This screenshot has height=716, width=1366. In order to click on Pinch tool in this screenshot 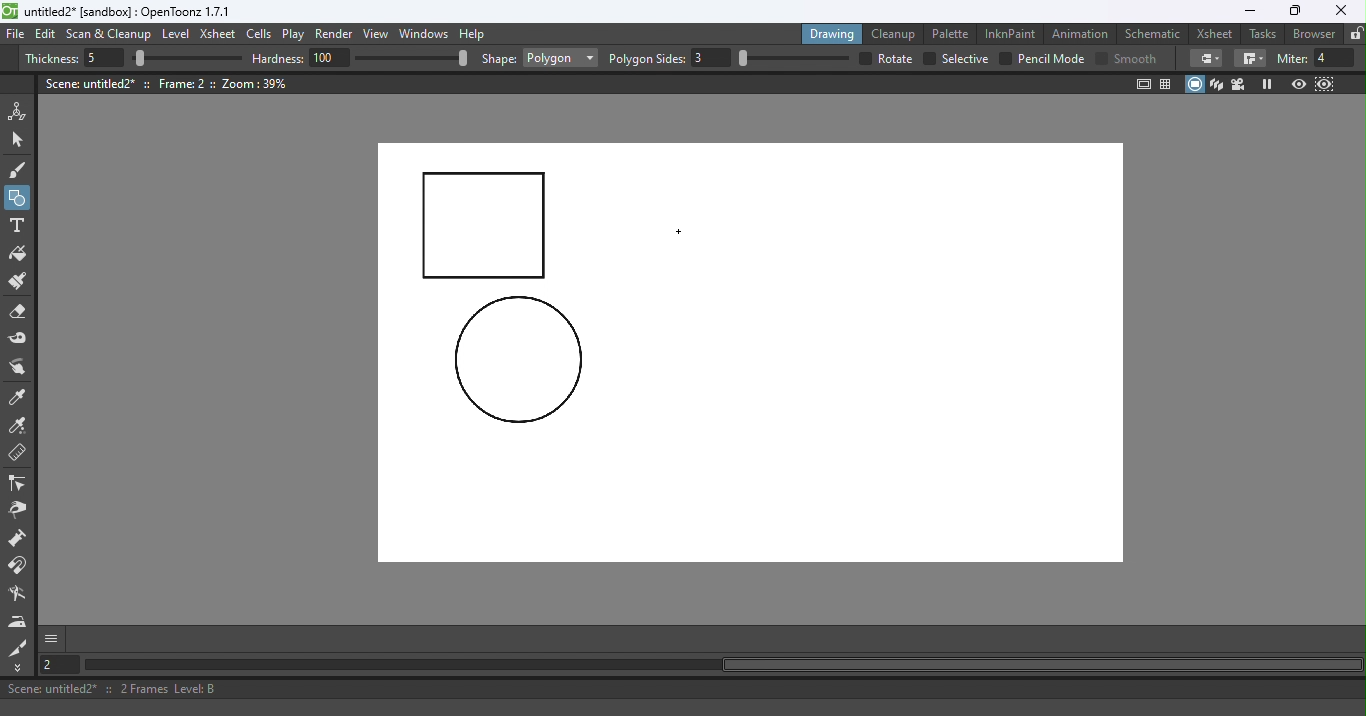, I will do `click(17, 513)`.